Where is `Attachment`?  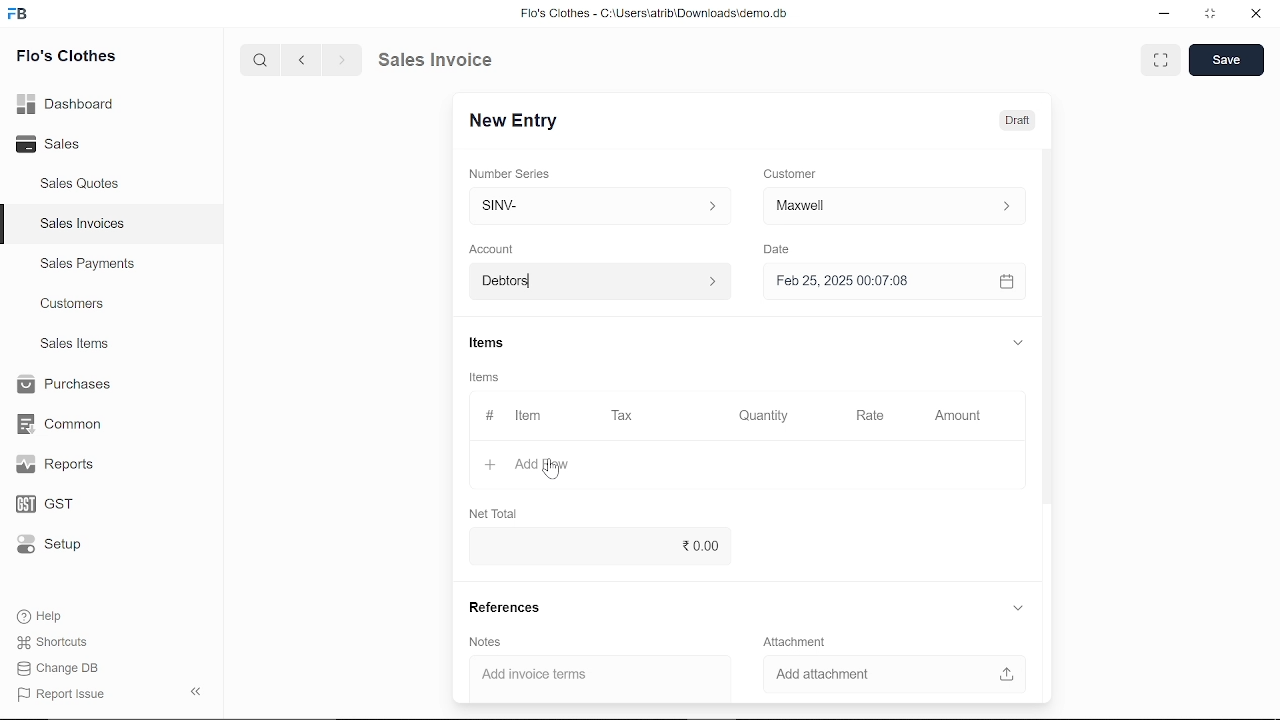 Attachment is located at coordinates (798, 642).